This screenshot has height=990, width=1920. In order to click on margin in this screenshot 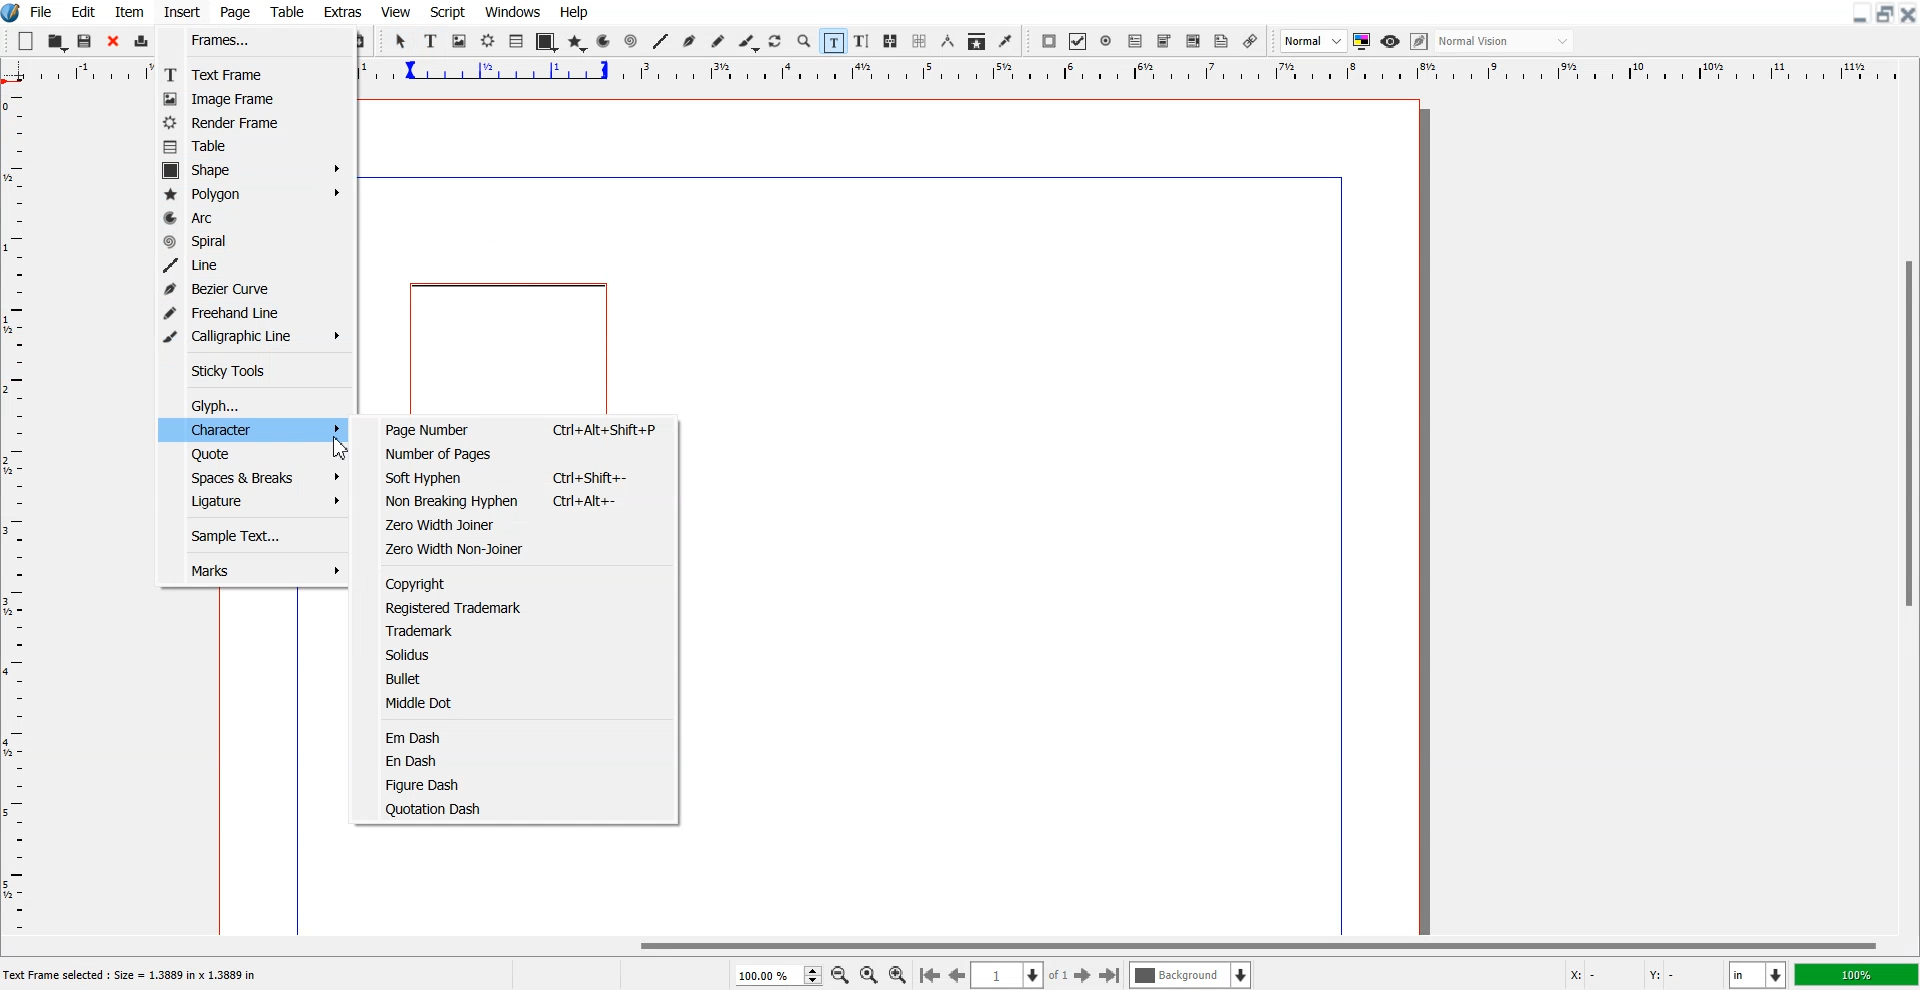, I will do `click(1344, 552)`.